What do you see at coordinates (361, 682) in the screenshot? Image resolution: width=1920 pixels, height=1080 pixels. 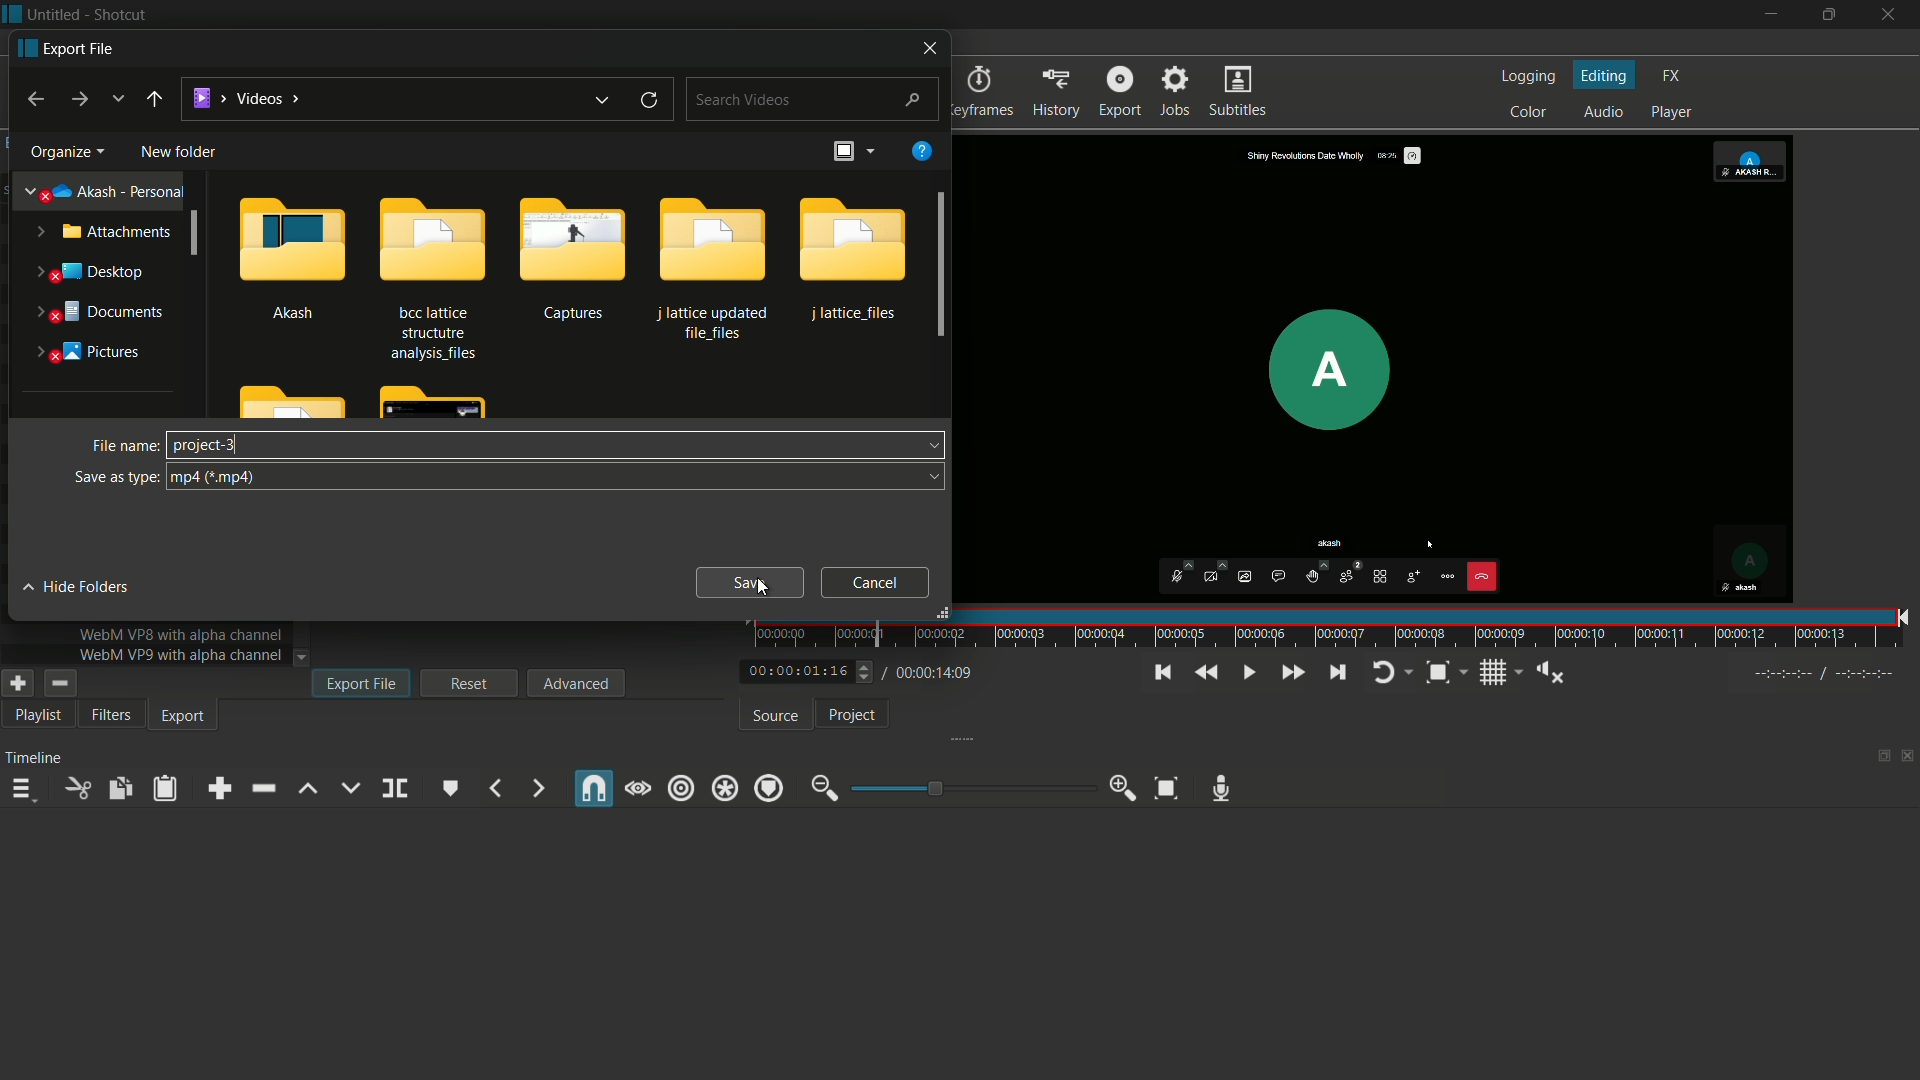 I see `export file` at bounding box center [361, 682].